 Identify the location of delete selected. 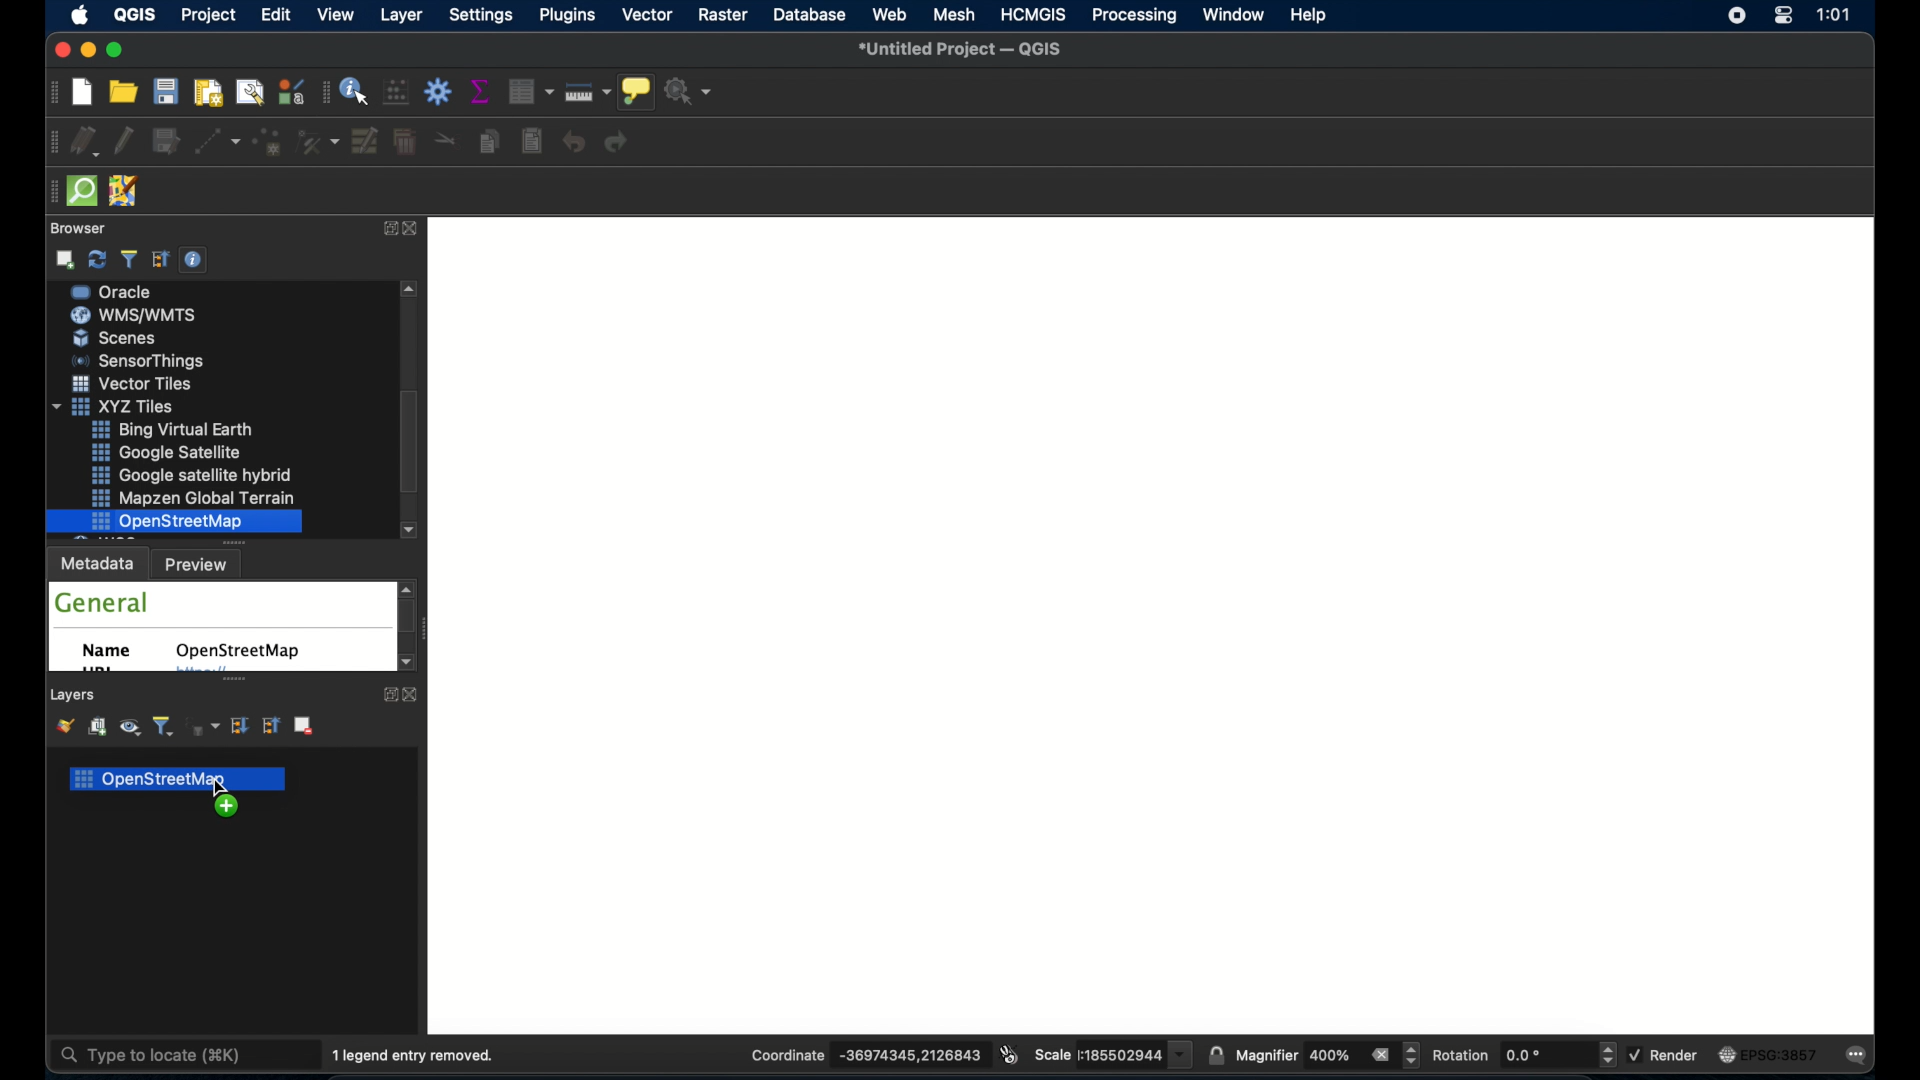
(407, 143).